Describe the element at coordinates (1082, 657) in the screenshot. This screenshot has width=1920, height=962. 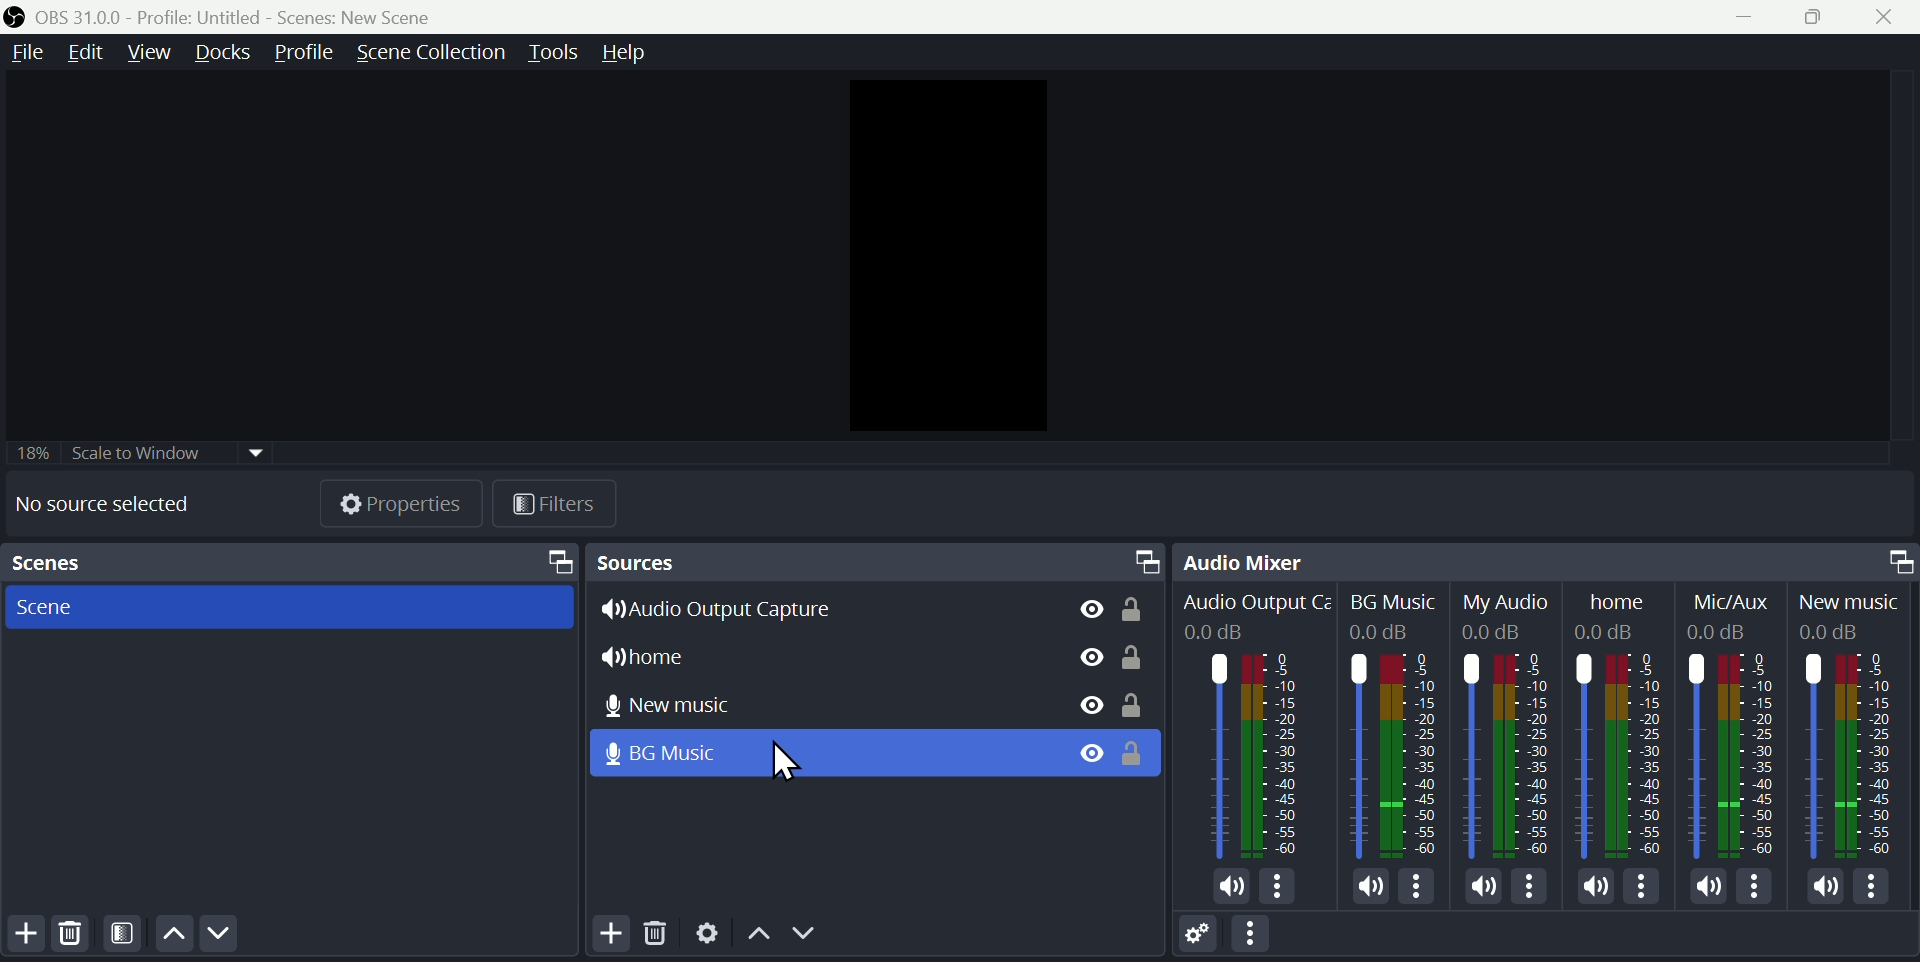
I see `eye` at that location.